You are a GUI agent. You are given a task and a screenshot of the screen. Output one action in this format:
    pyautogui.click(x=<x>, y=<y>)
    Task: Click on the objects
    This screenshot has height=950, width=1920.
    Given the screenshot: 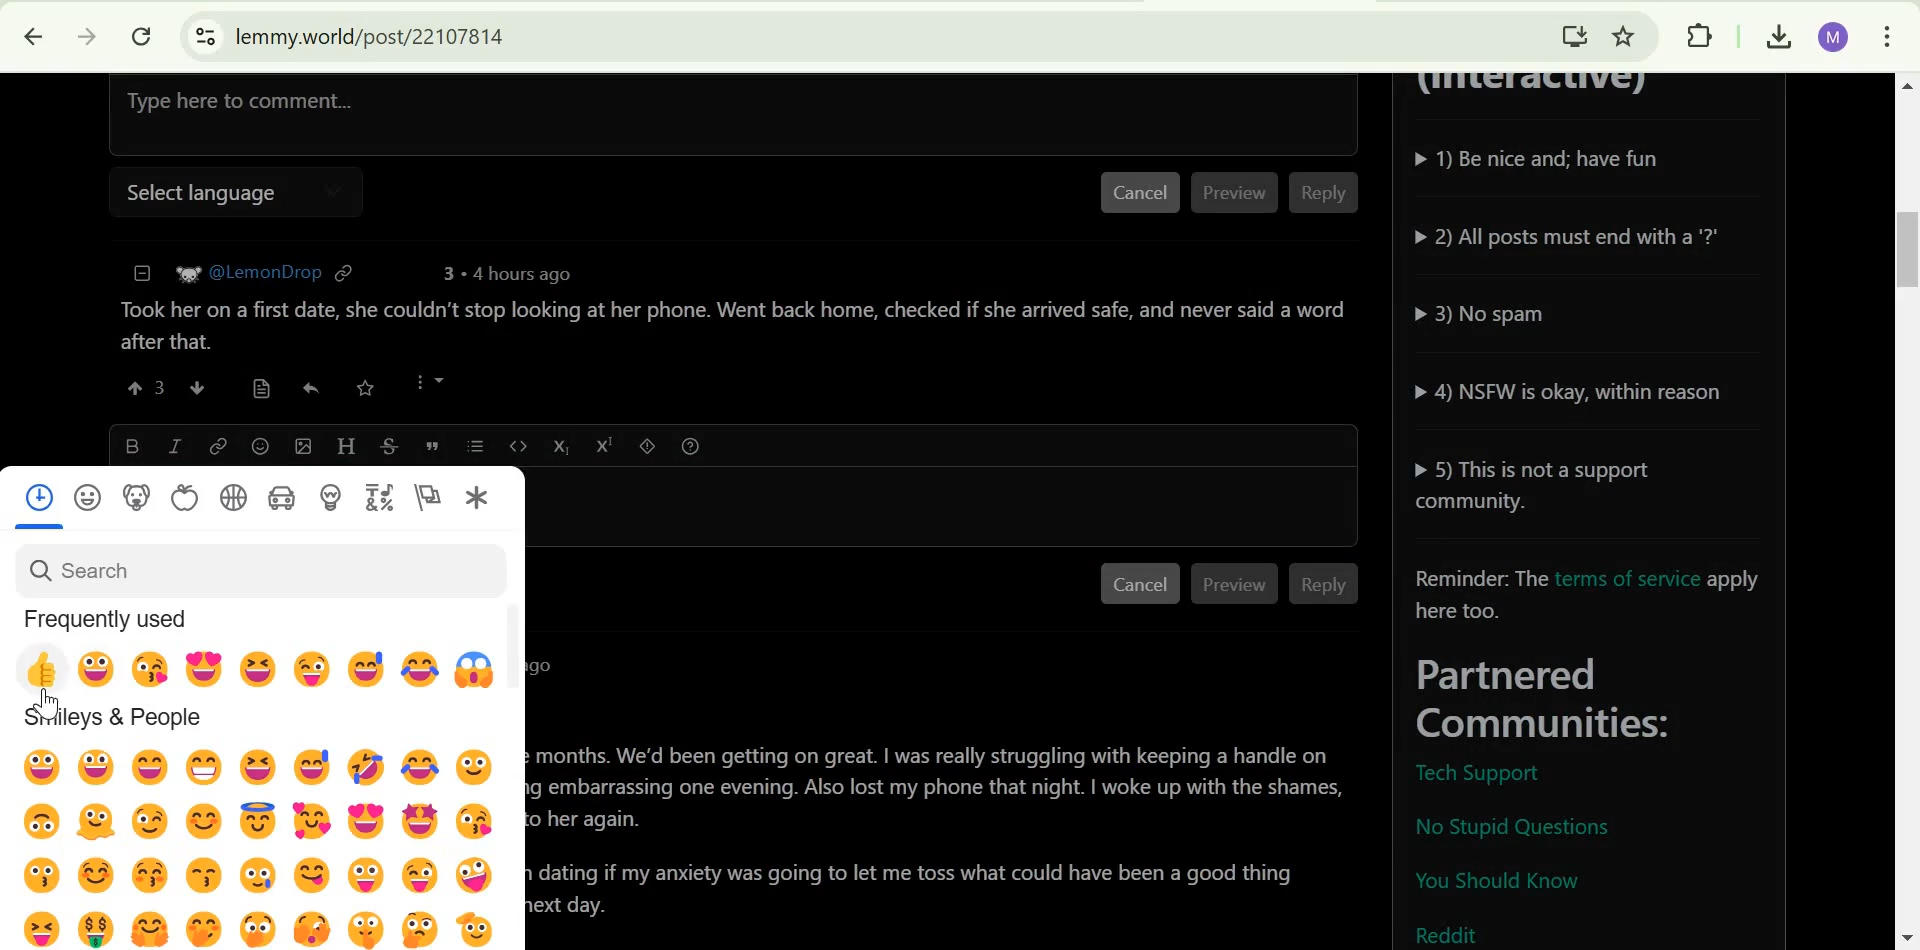 What is the action you would take?
    pyautogui.click(x=330, y=497)
    